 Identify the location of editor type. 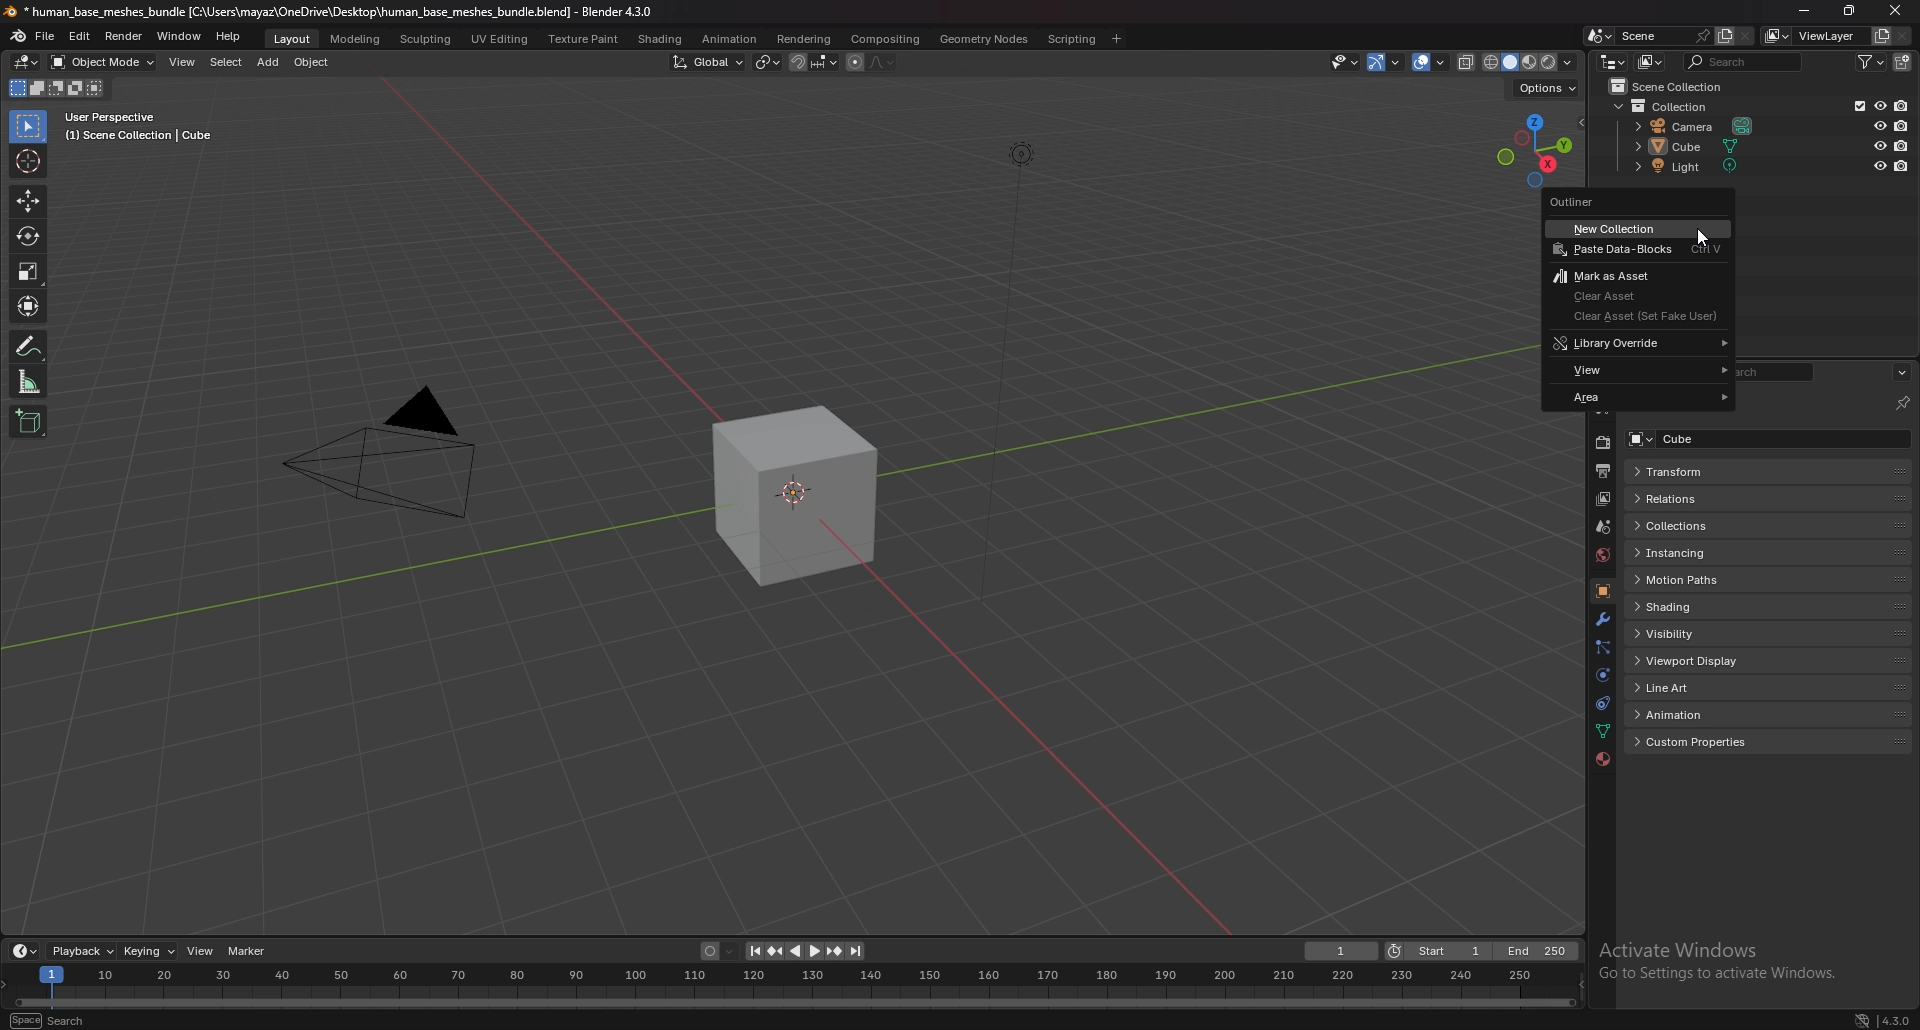
(1613, 61).